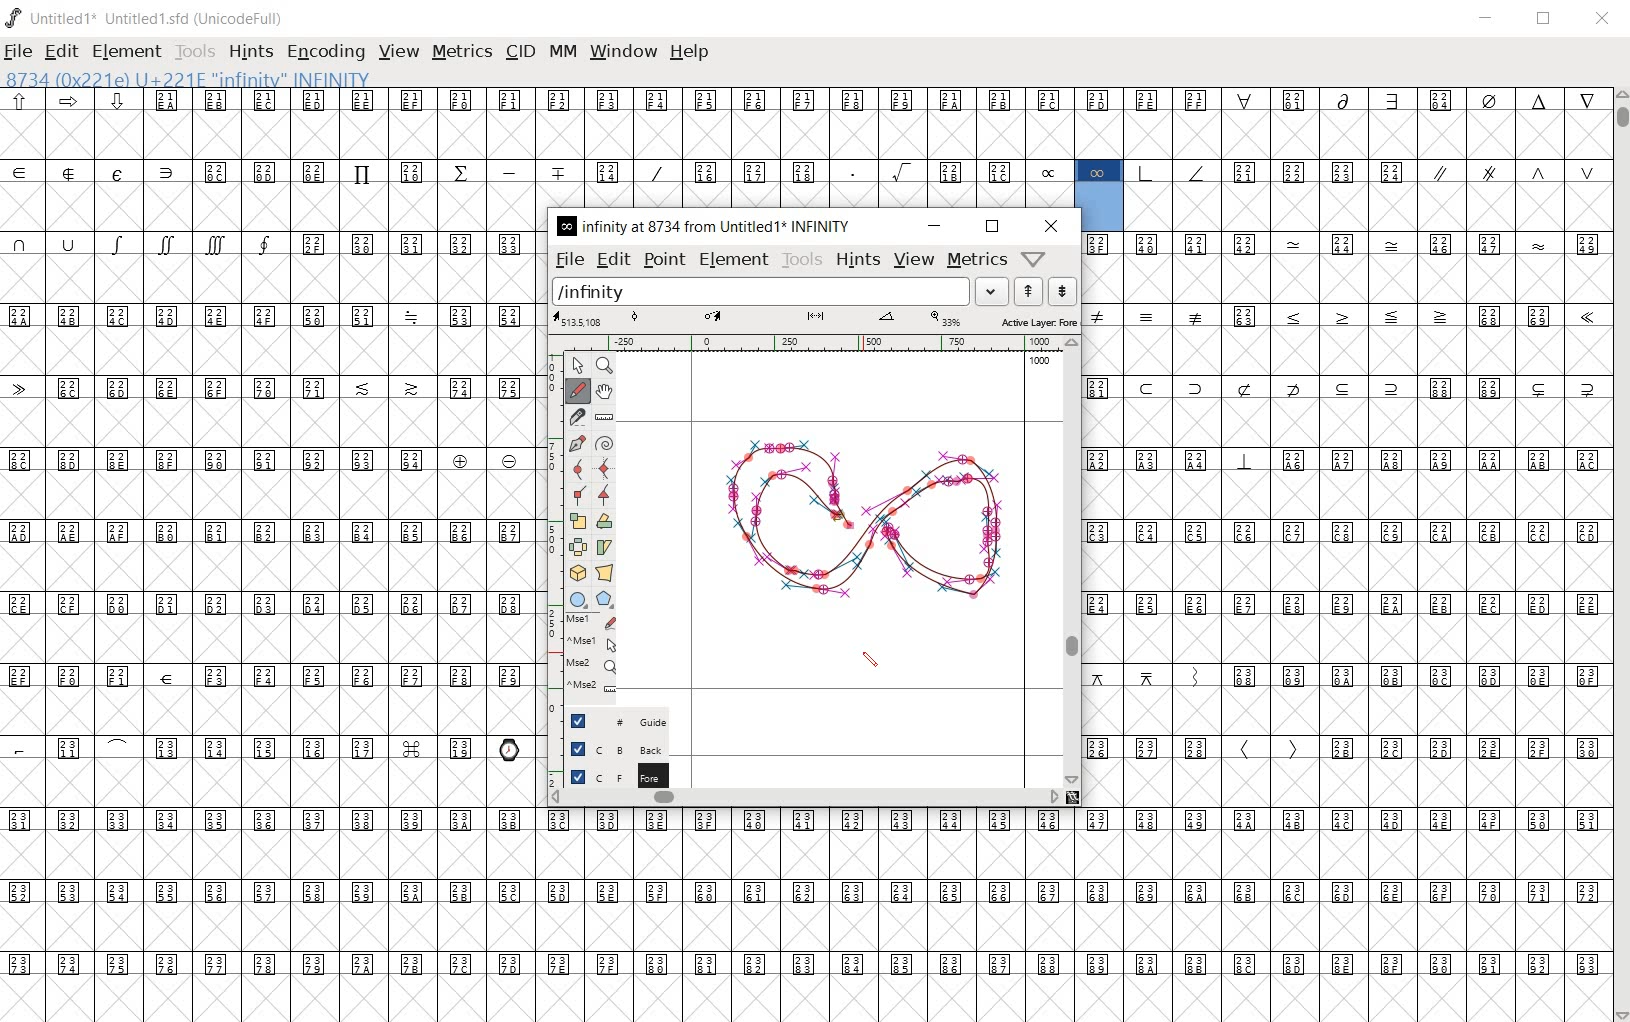 The image size is (1630, 1022). I want to click on Unicode code points, so click(1151, 460).